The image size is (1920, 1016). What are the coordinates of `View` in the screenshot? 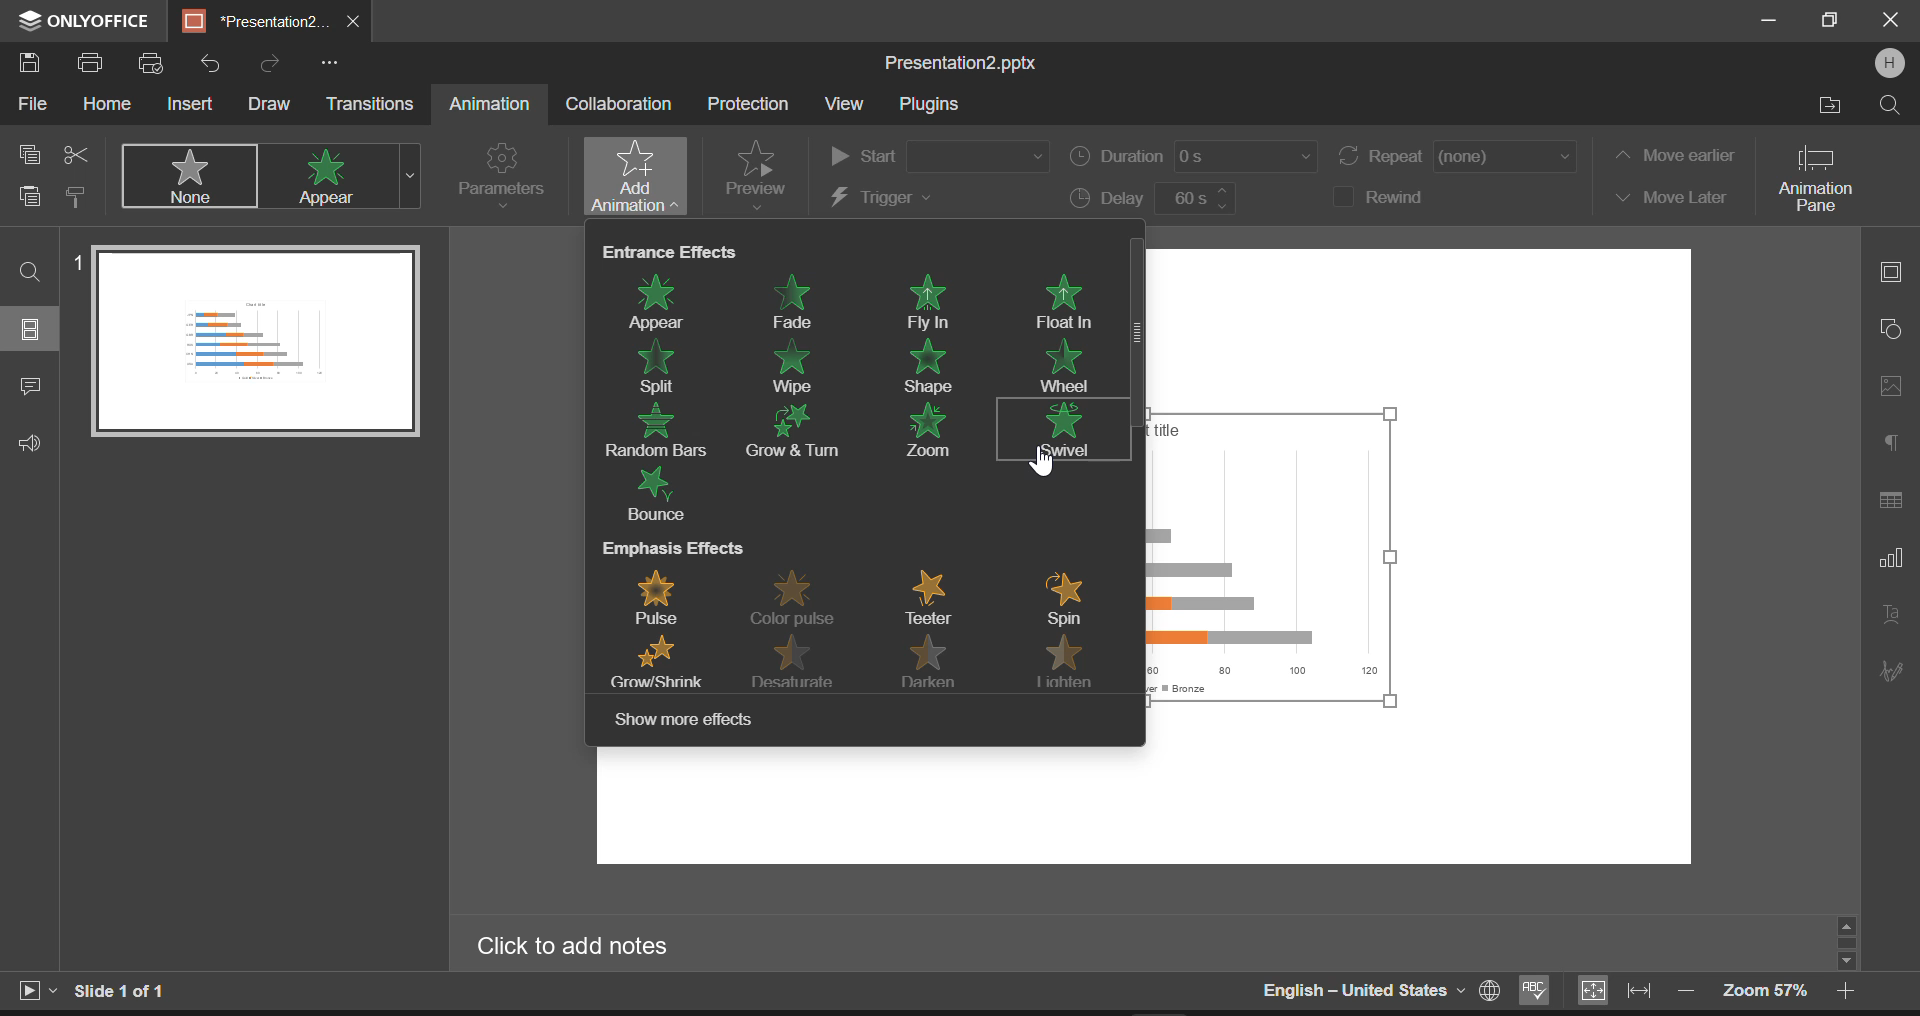 It's located at (844, 103).